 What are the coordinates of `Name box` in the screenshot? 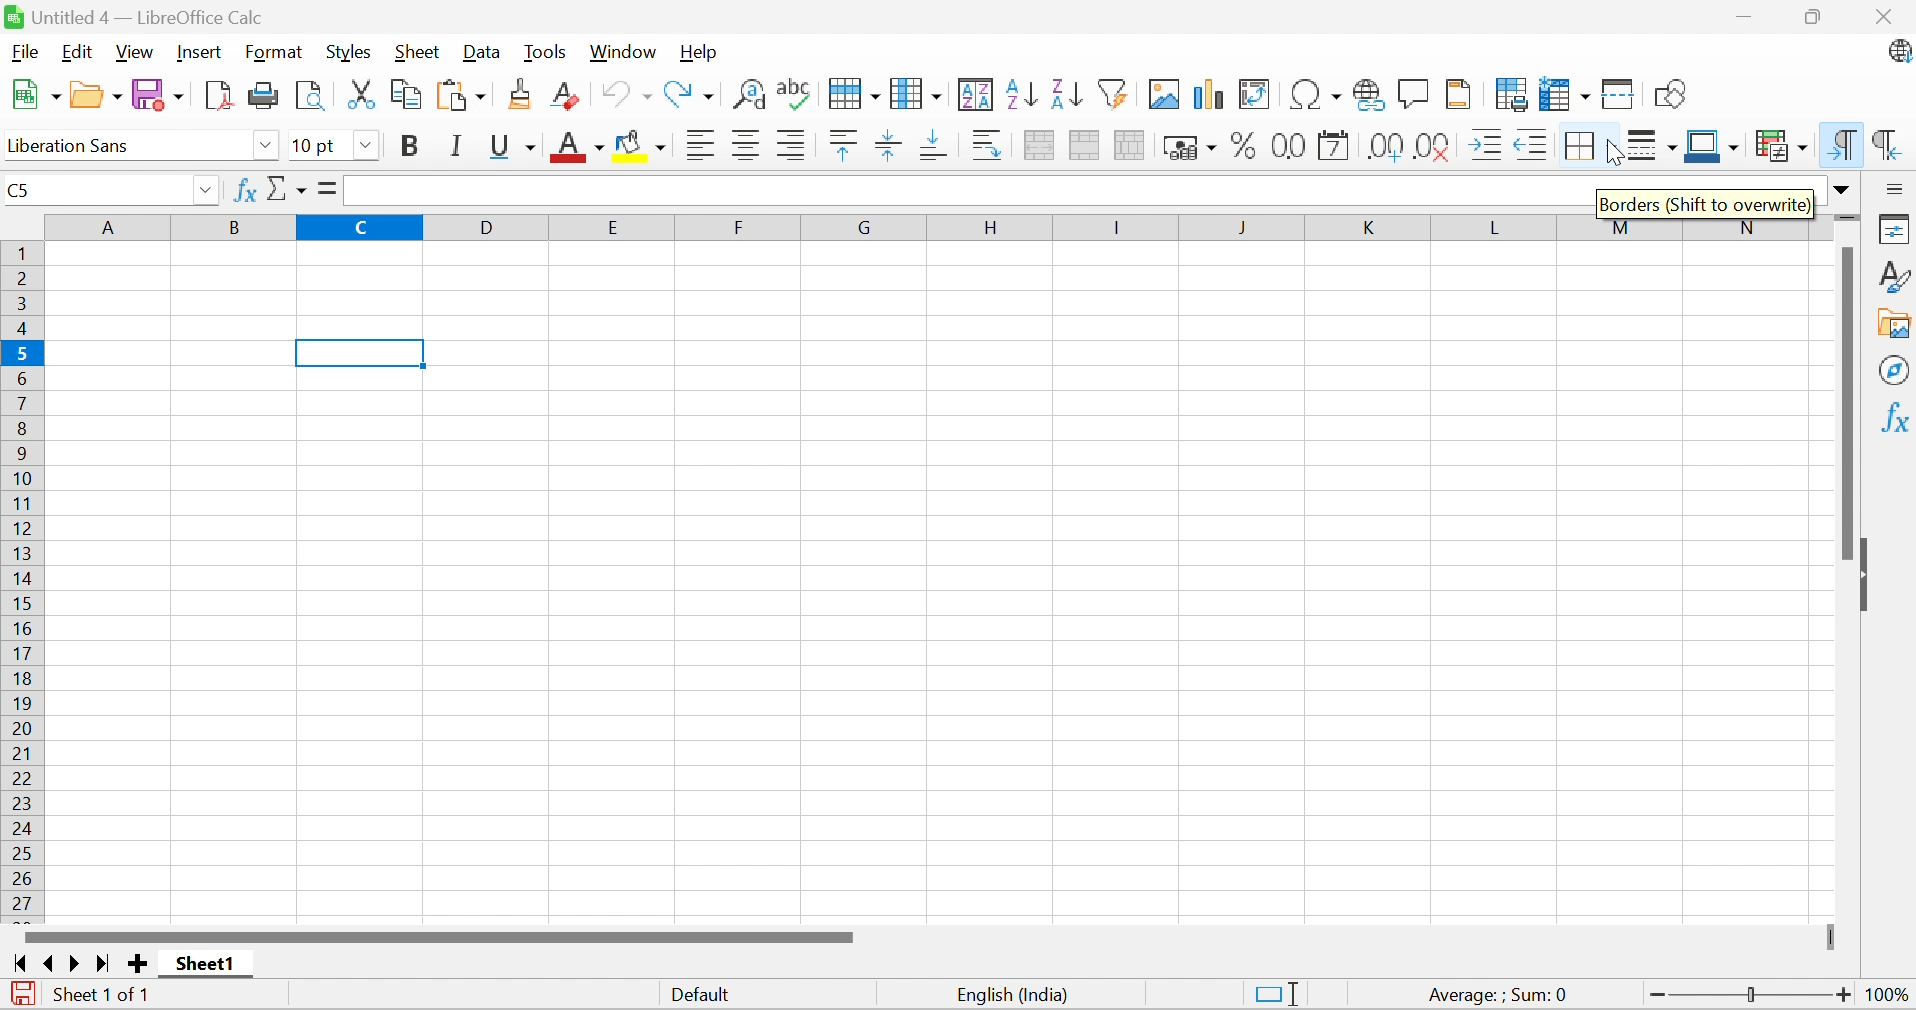 It's located at (94, 190).